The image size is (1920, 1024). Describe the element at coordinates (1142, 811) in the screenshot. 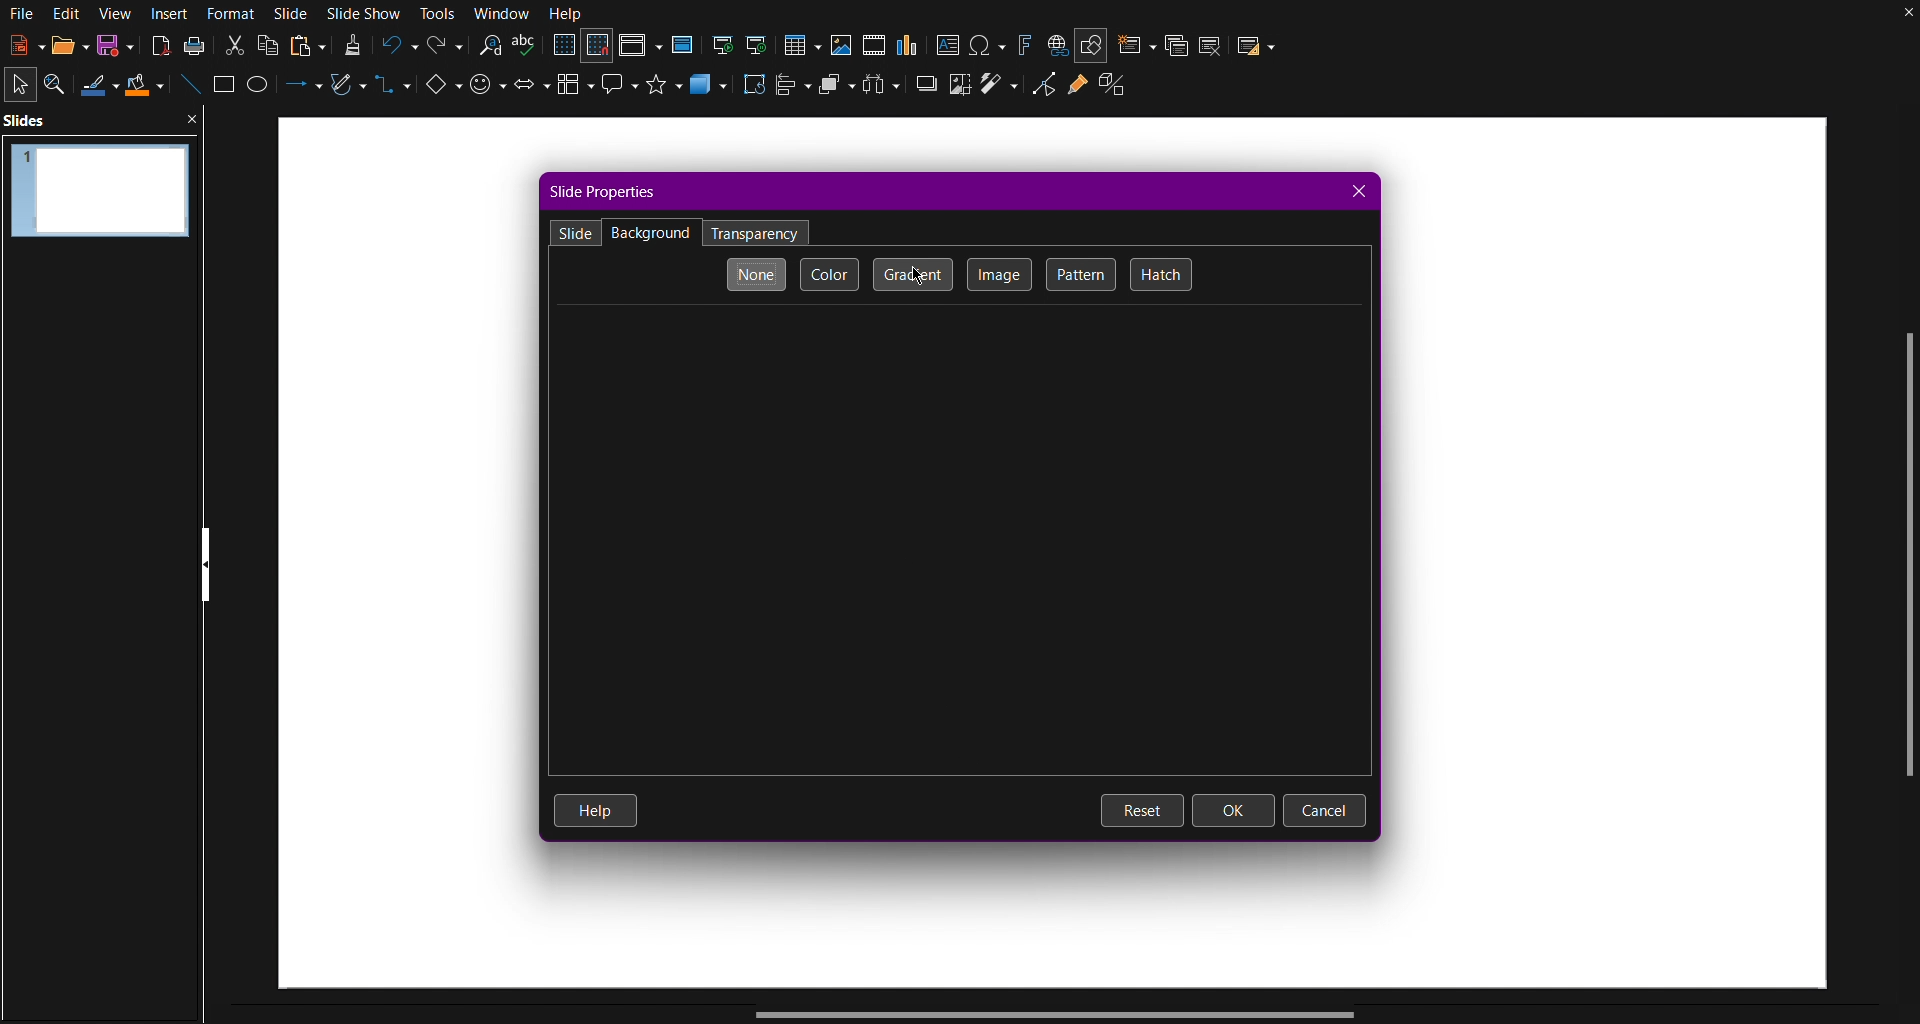

I see `Reset` at that location.